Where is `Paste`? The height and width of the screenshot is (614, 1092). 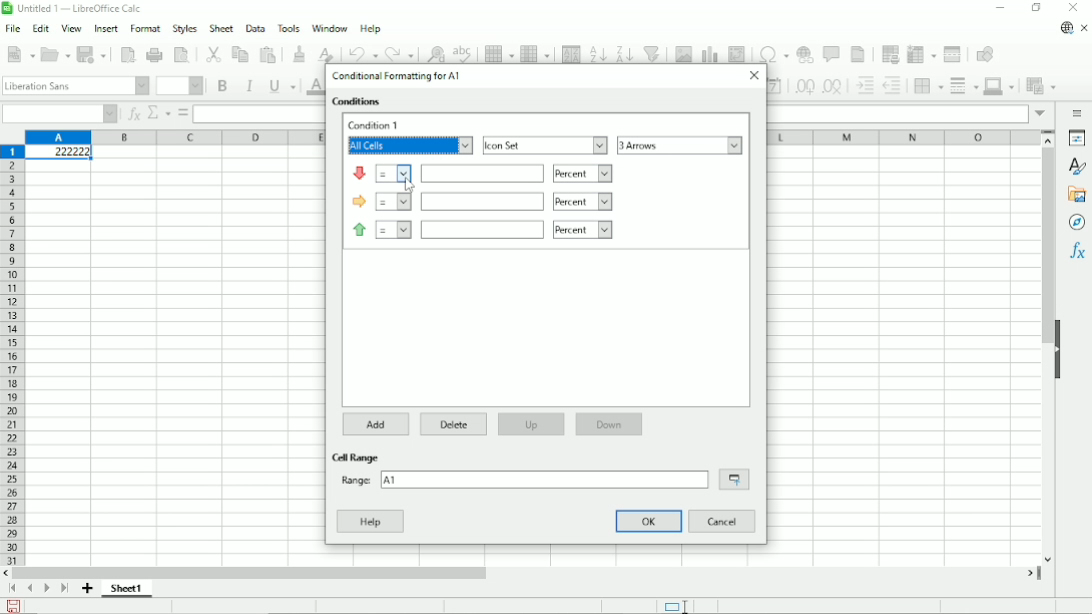 Paste is located at coordinates (268, 52).